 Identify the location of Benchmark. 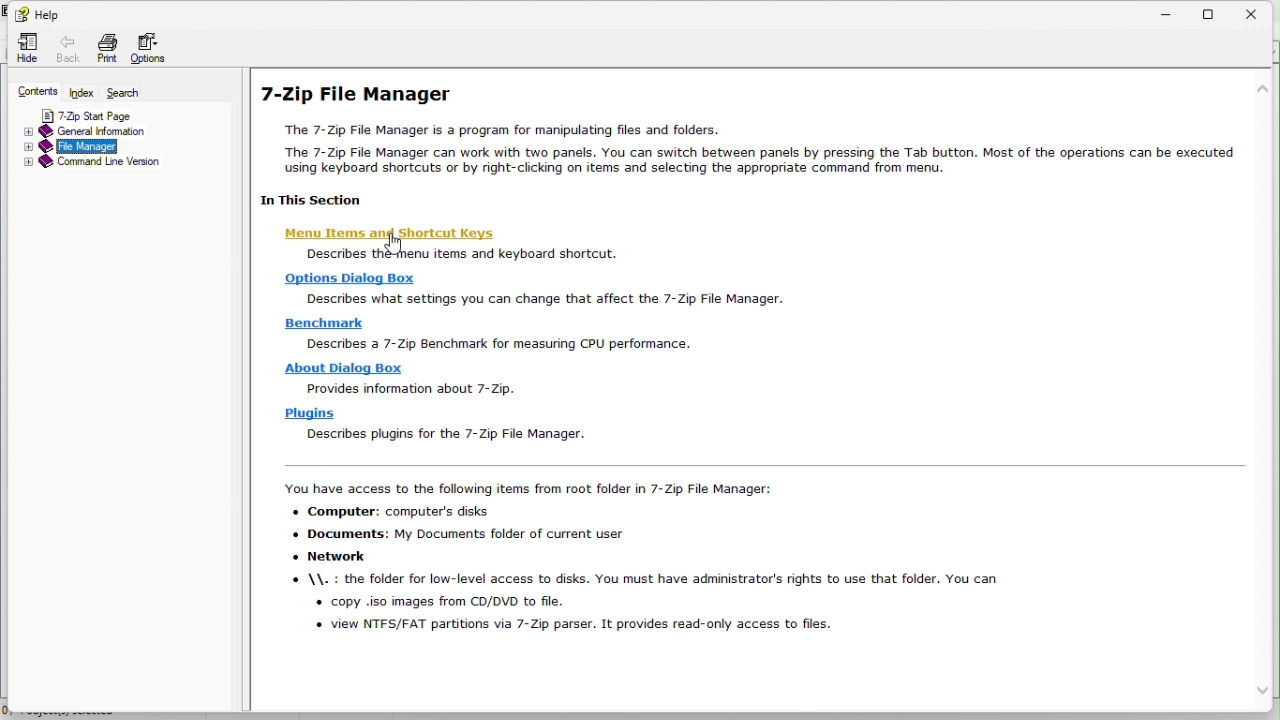
(328, 324).